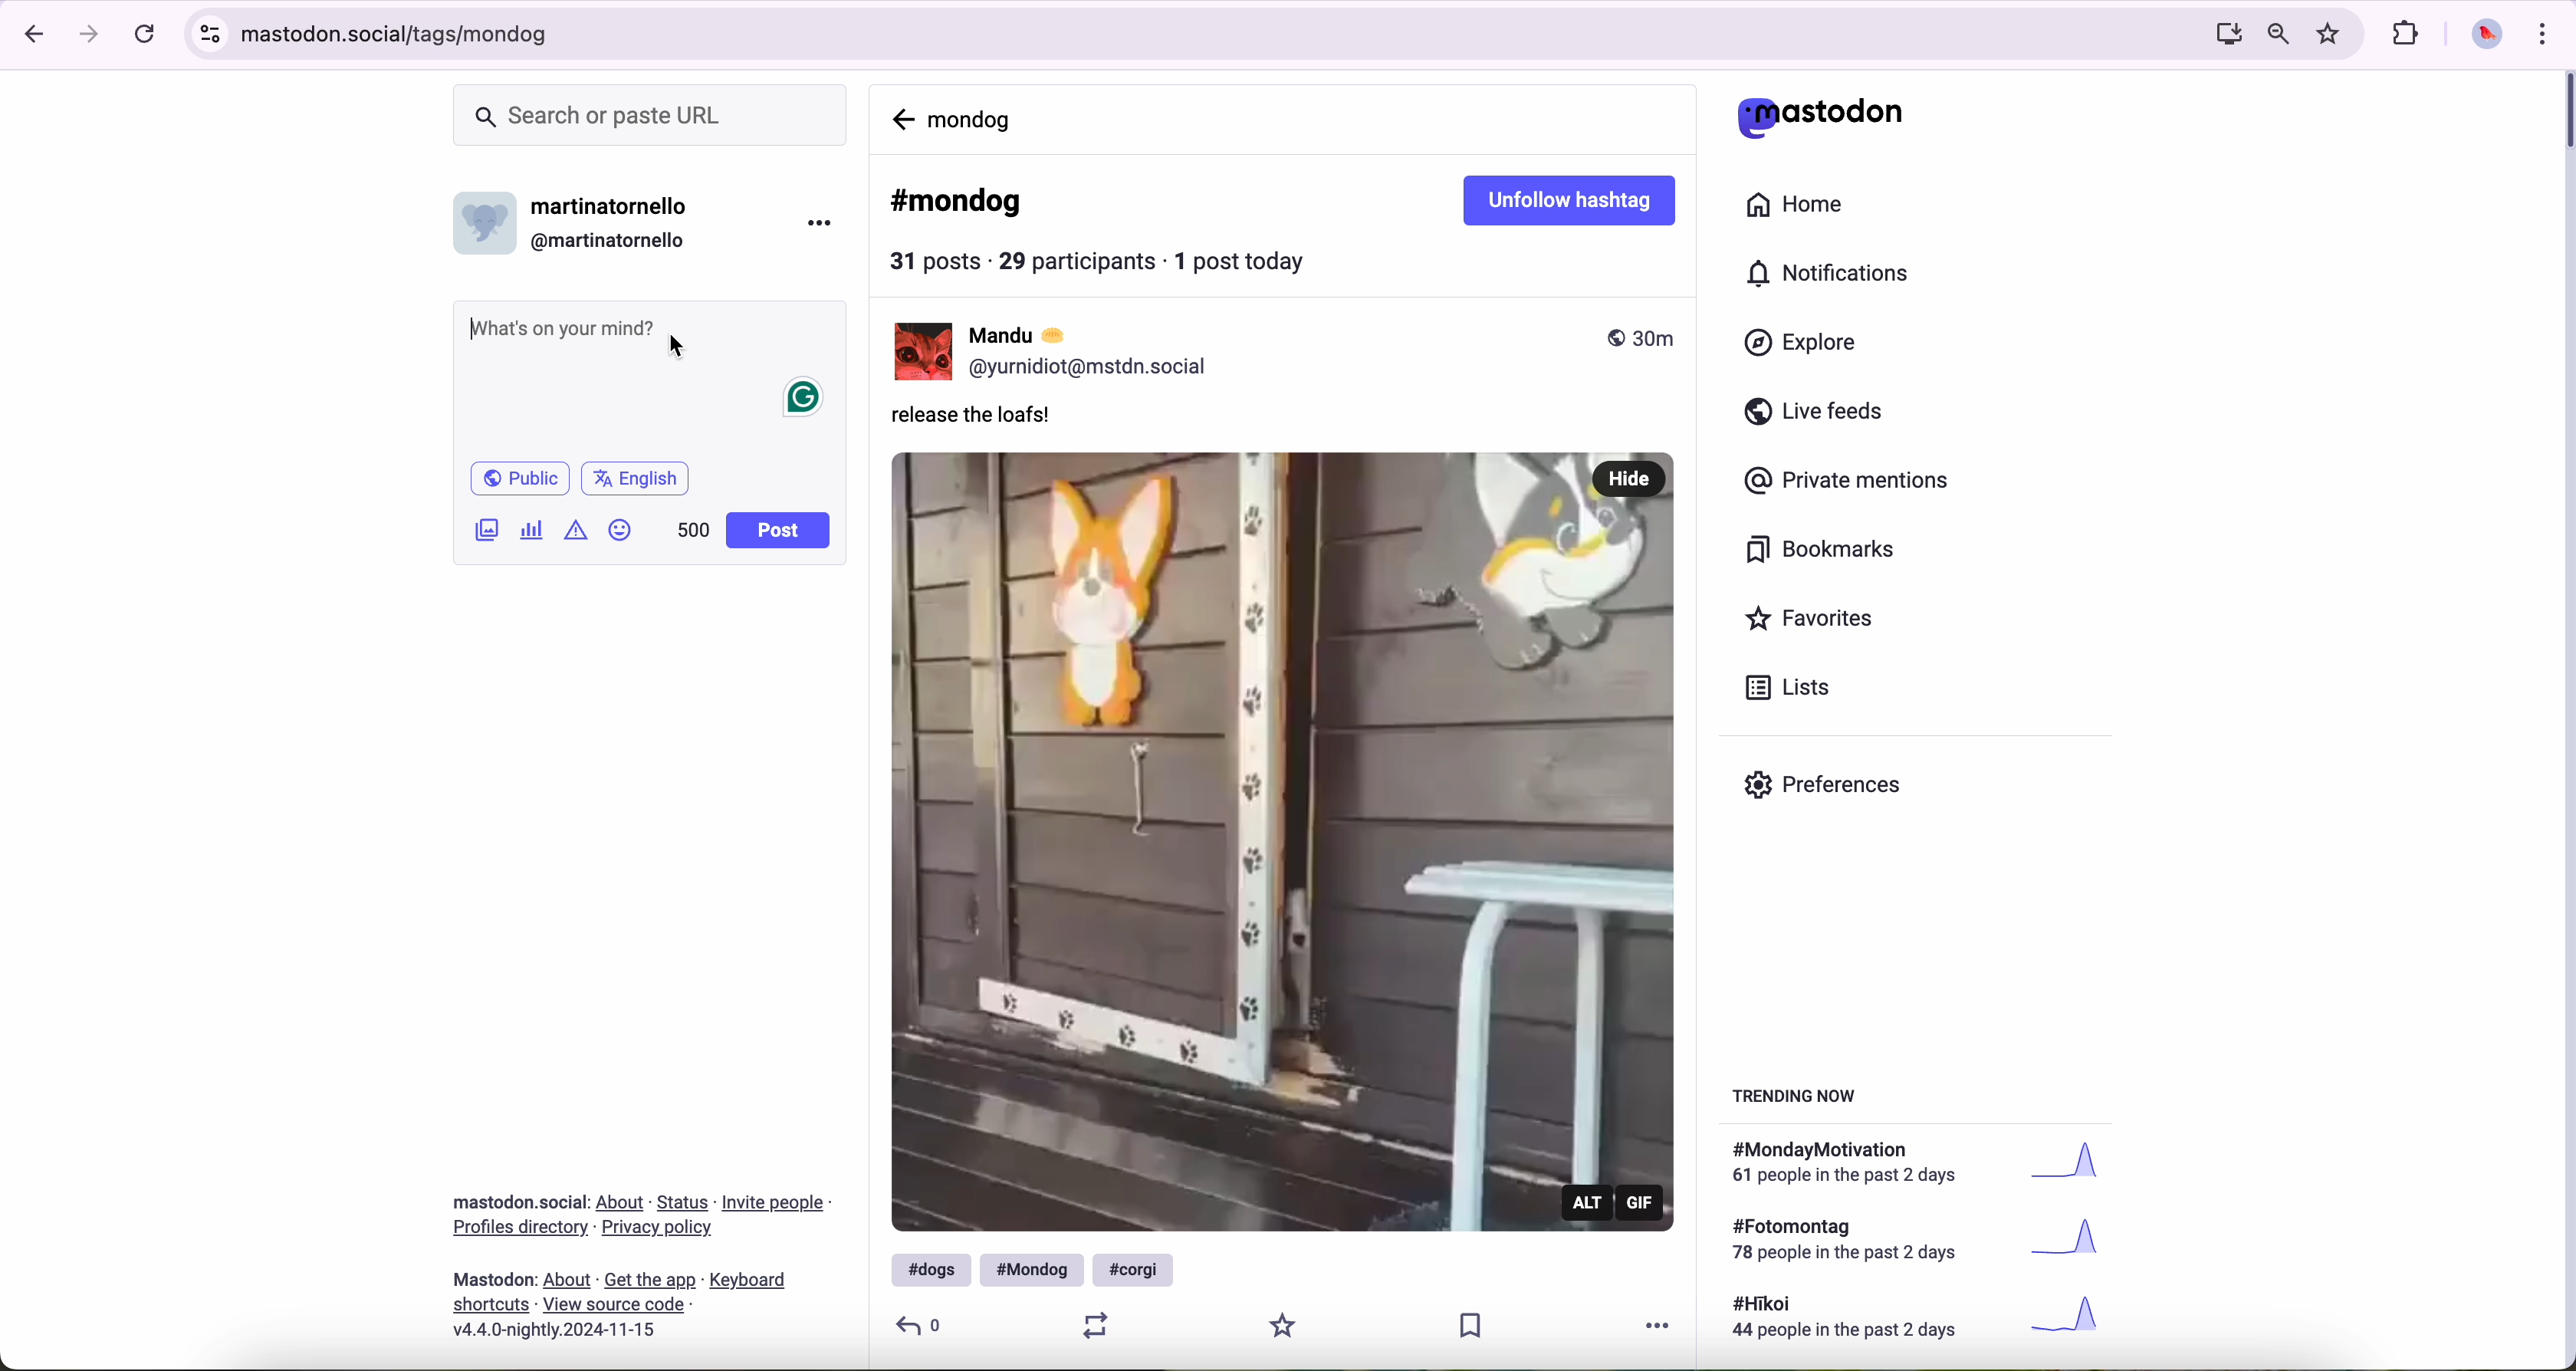 This screenshot has width=2576, height=1371. What do you see at coordinates (515, 1202) in the screenshot?
I see `Mastodon social` at bounding box center [515, 1202].